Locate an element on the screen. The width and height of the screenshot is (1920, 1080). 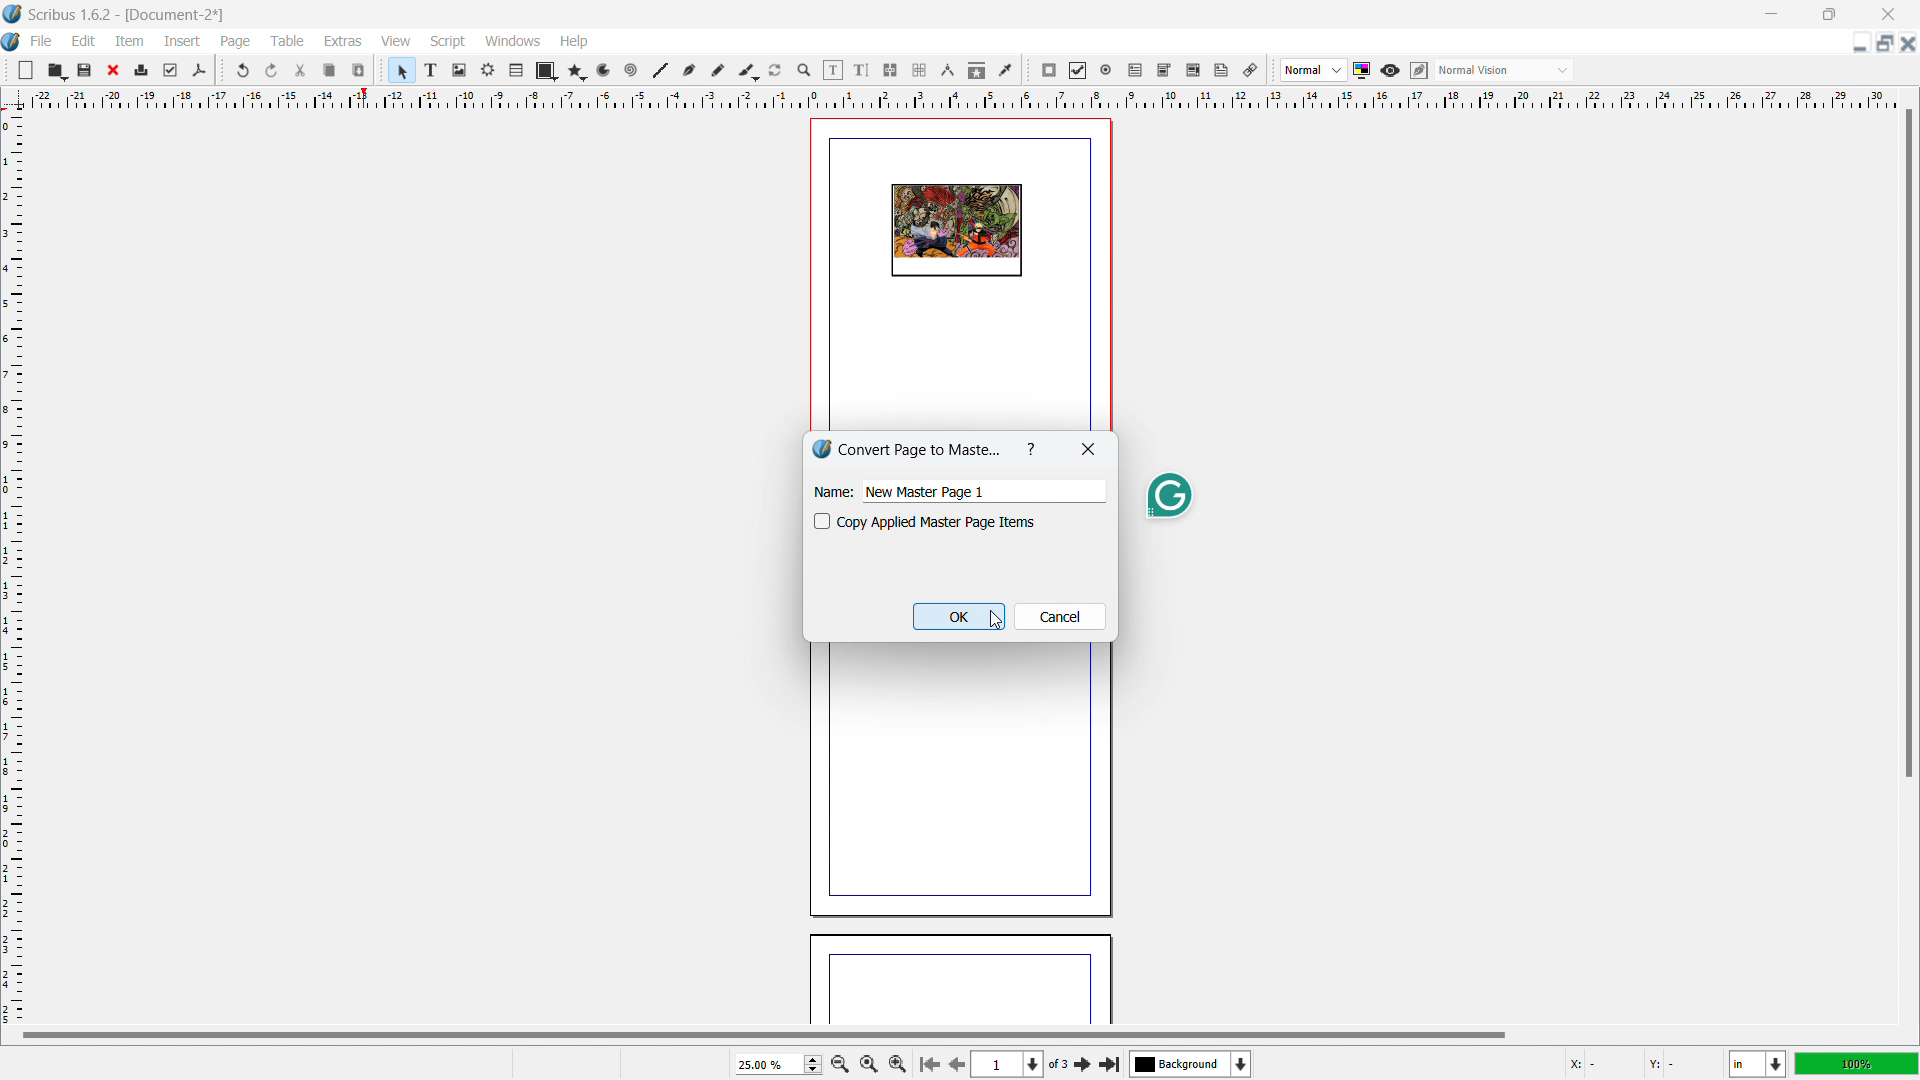
Name is located at coordinates (832, 491).